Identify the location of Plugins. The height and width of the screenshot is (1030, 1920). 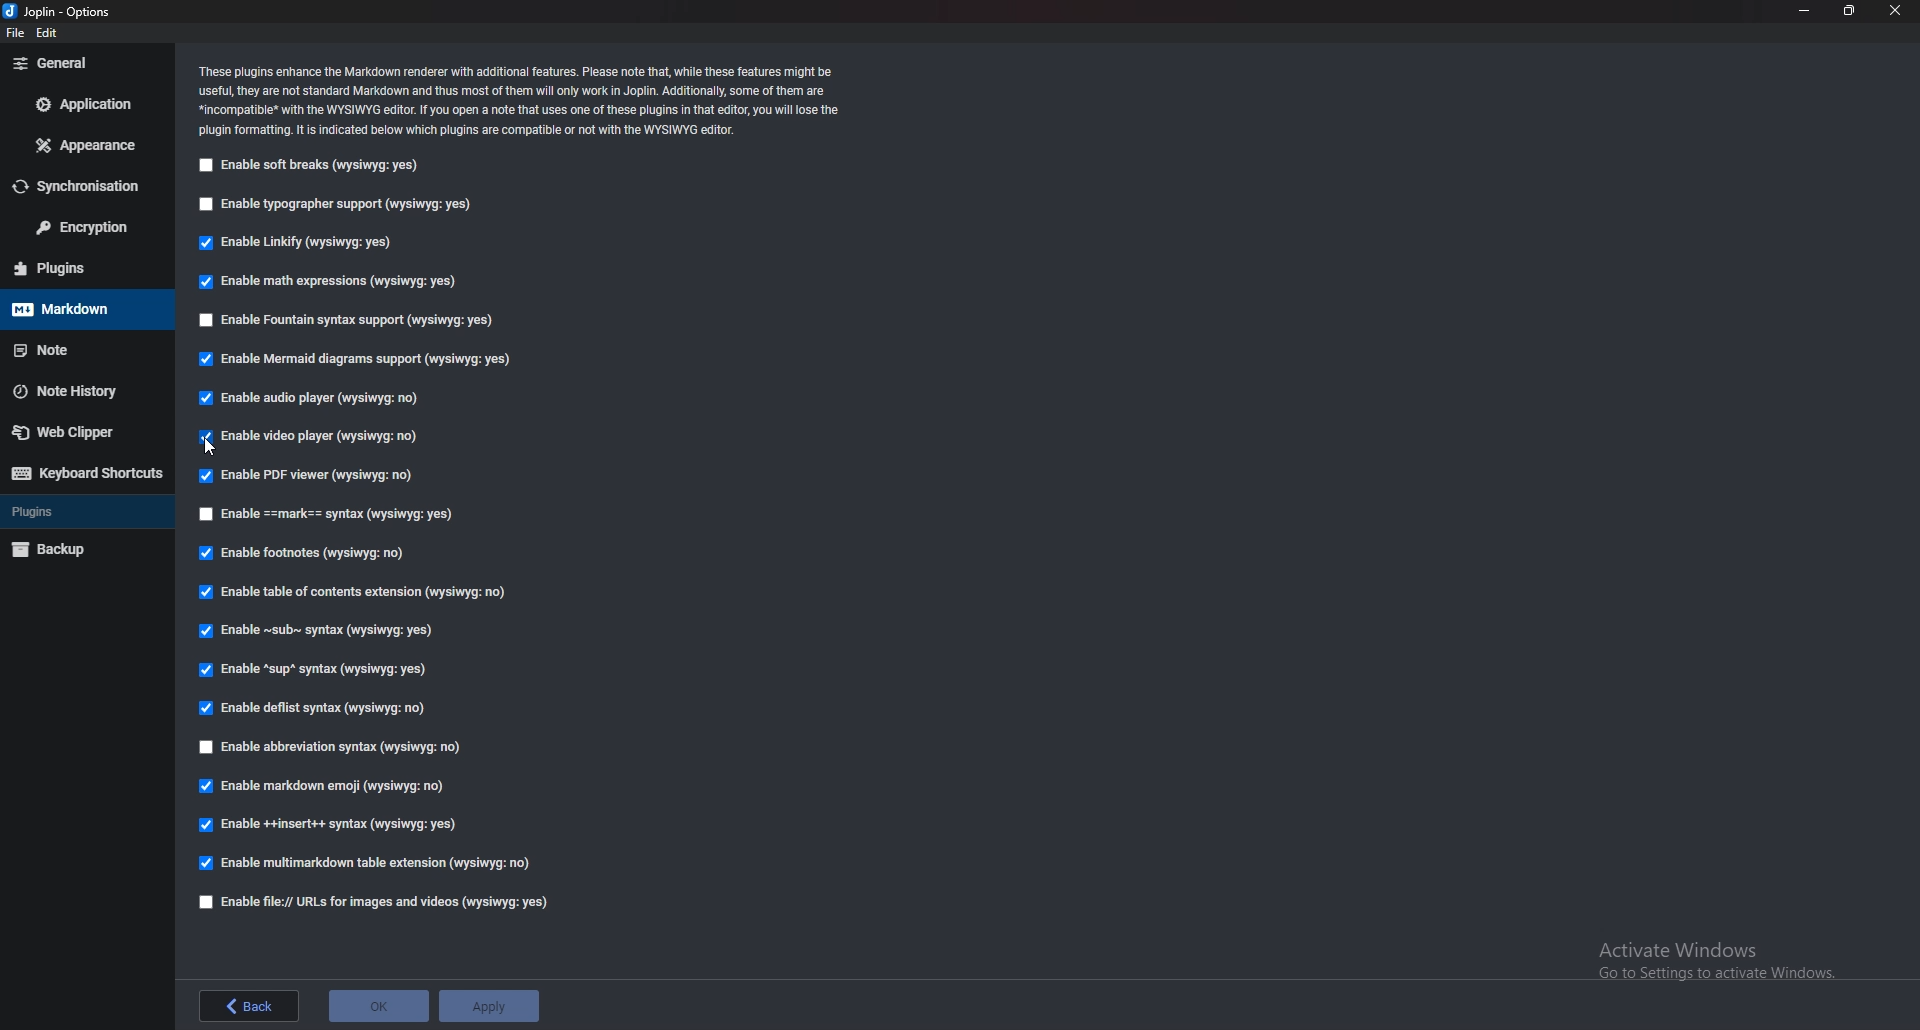
(75, 512).